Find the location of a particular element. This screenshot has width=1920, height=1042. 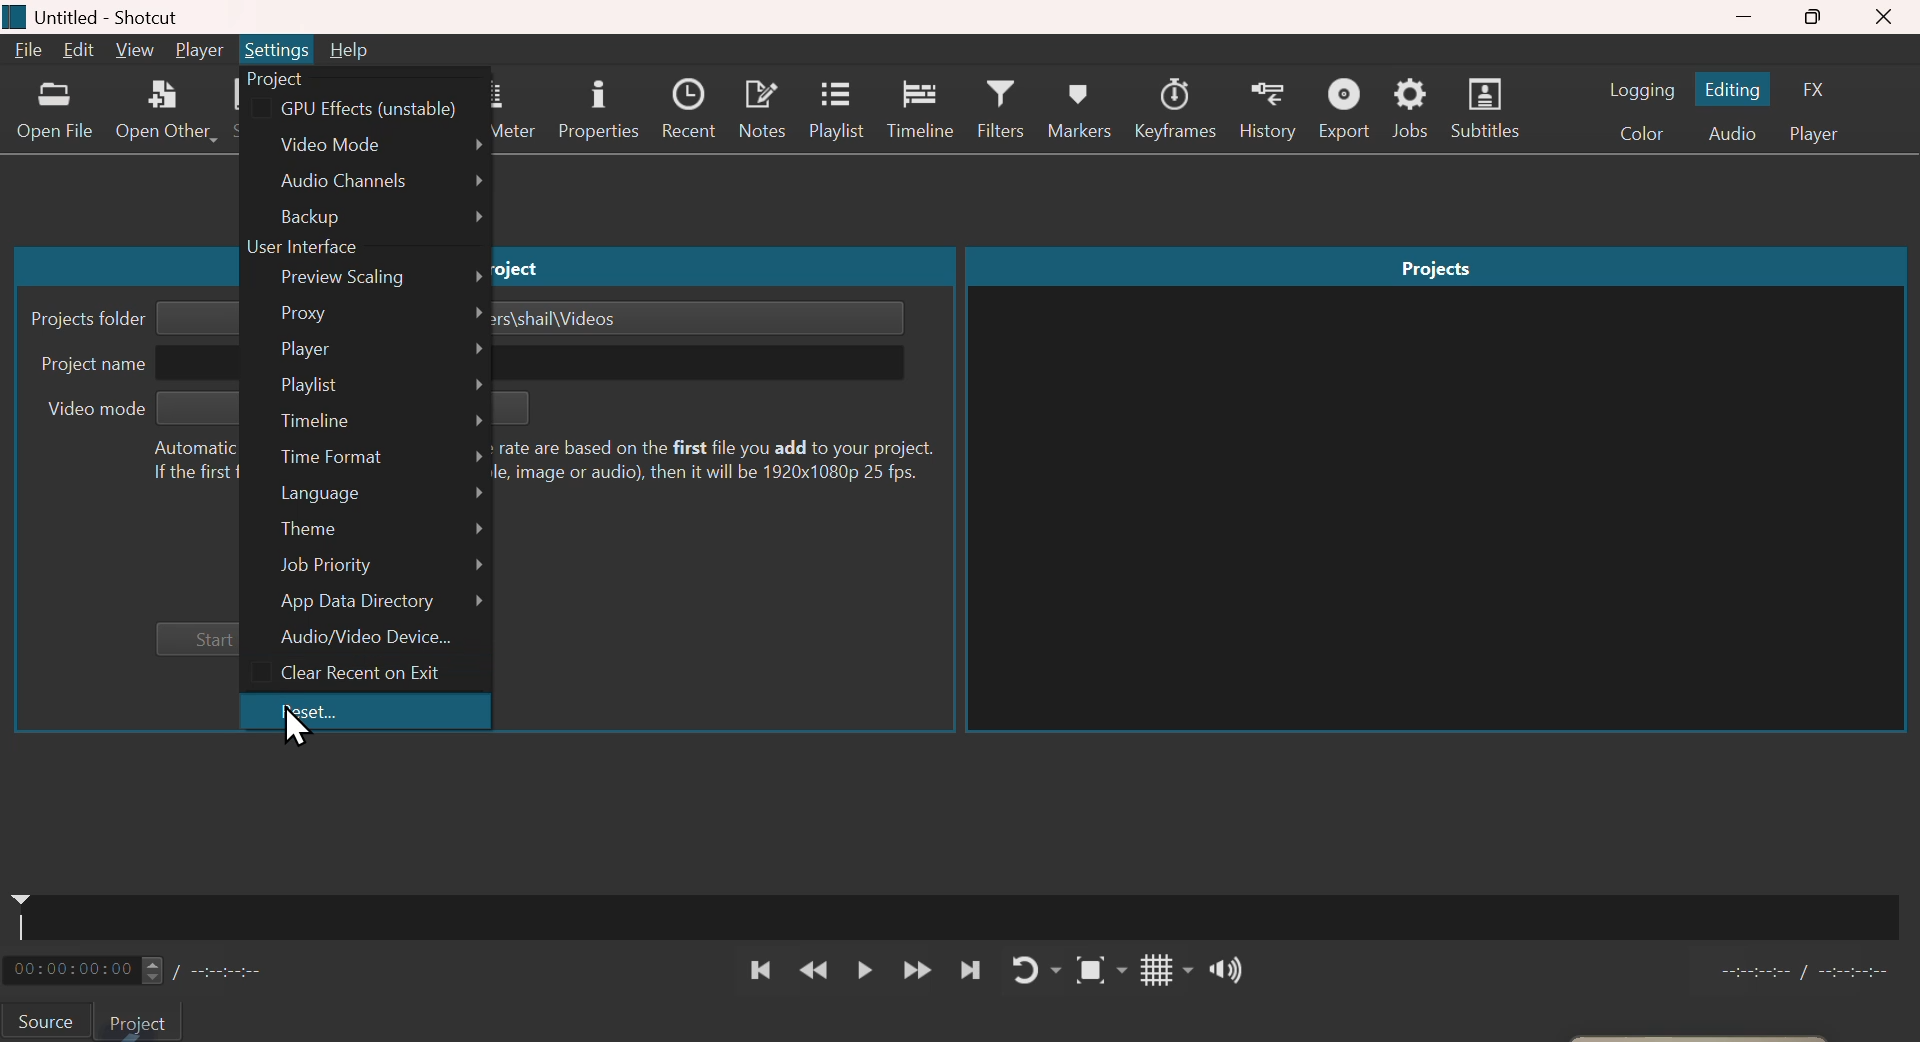

Grid lines is located at coordinates (1147, 971).